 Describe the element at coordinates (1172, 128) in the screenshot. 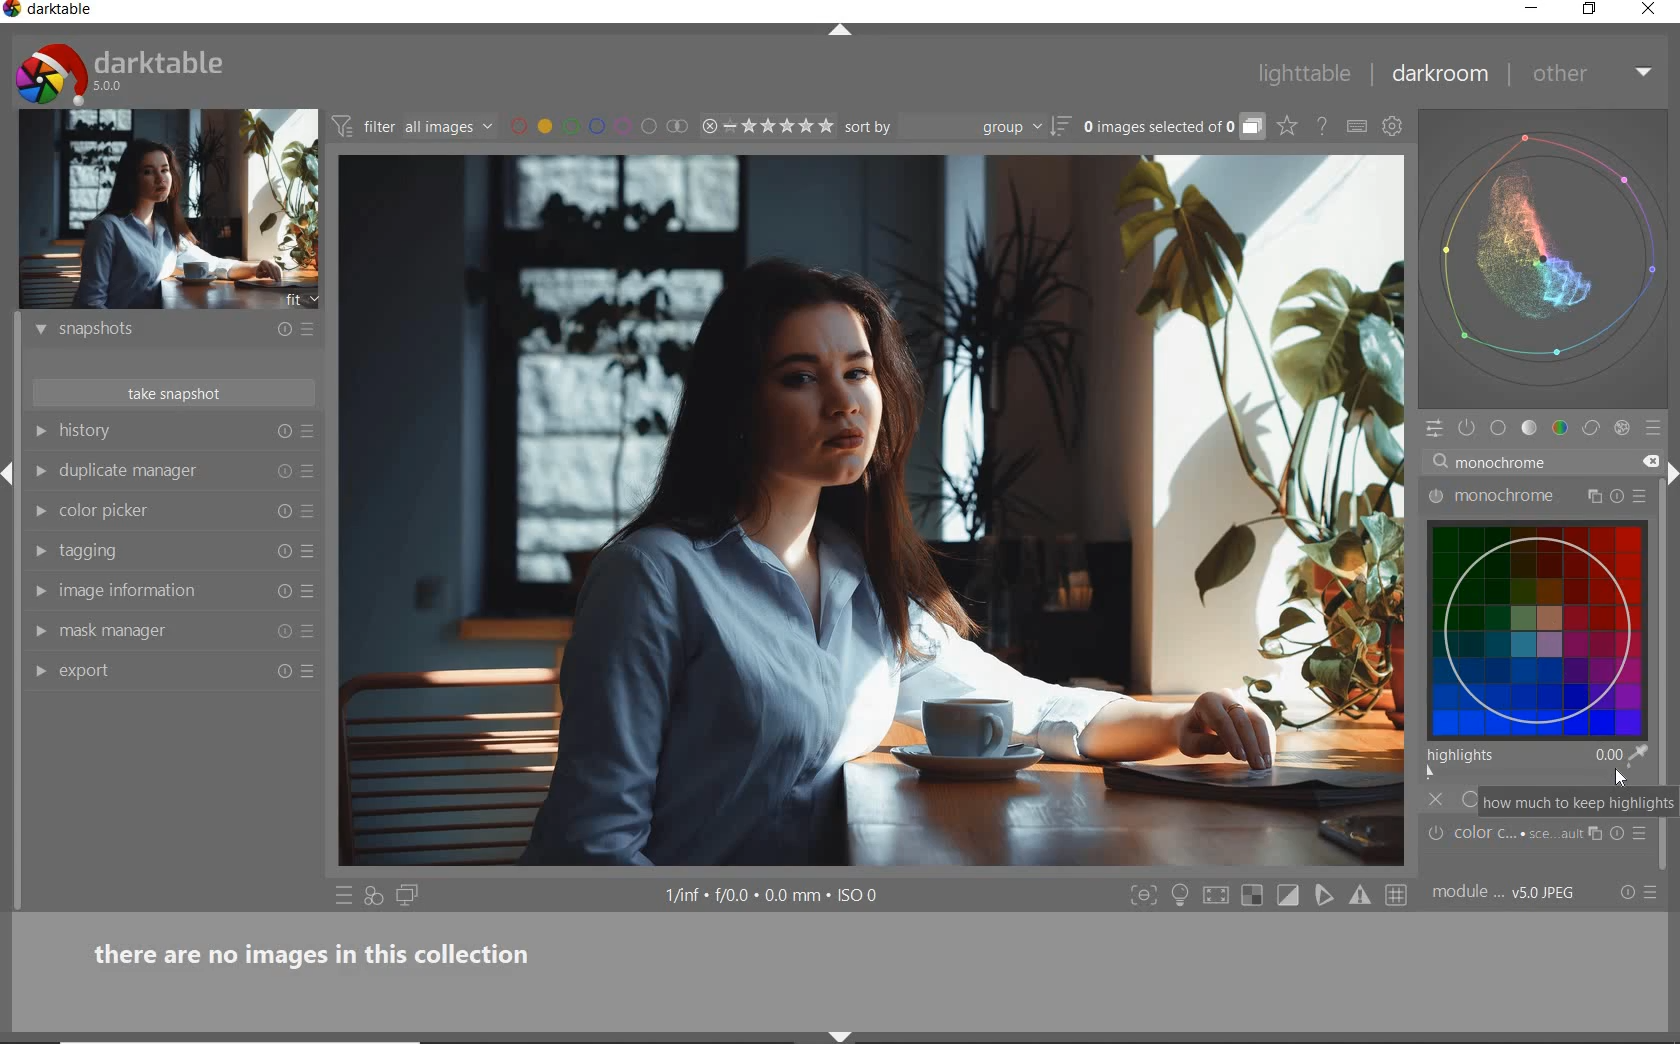

I see `expand grouped images` at that location.